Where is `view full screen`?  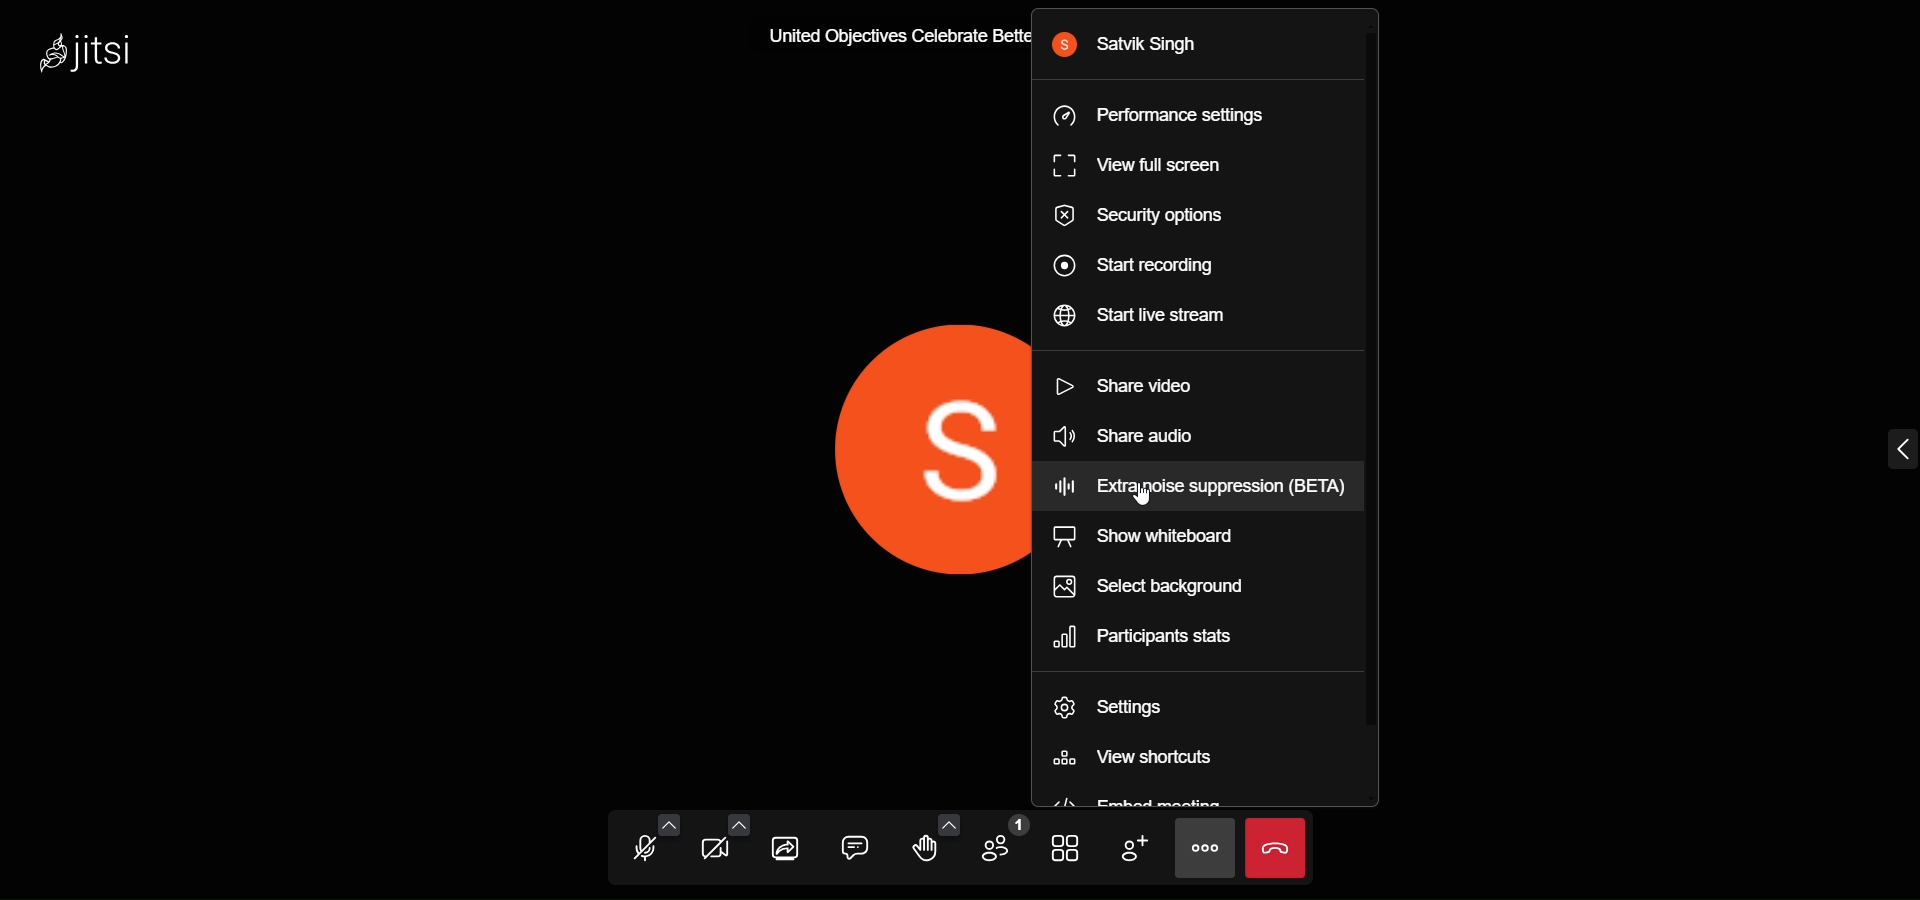
view full screen is located at coordinates (1144, 166).